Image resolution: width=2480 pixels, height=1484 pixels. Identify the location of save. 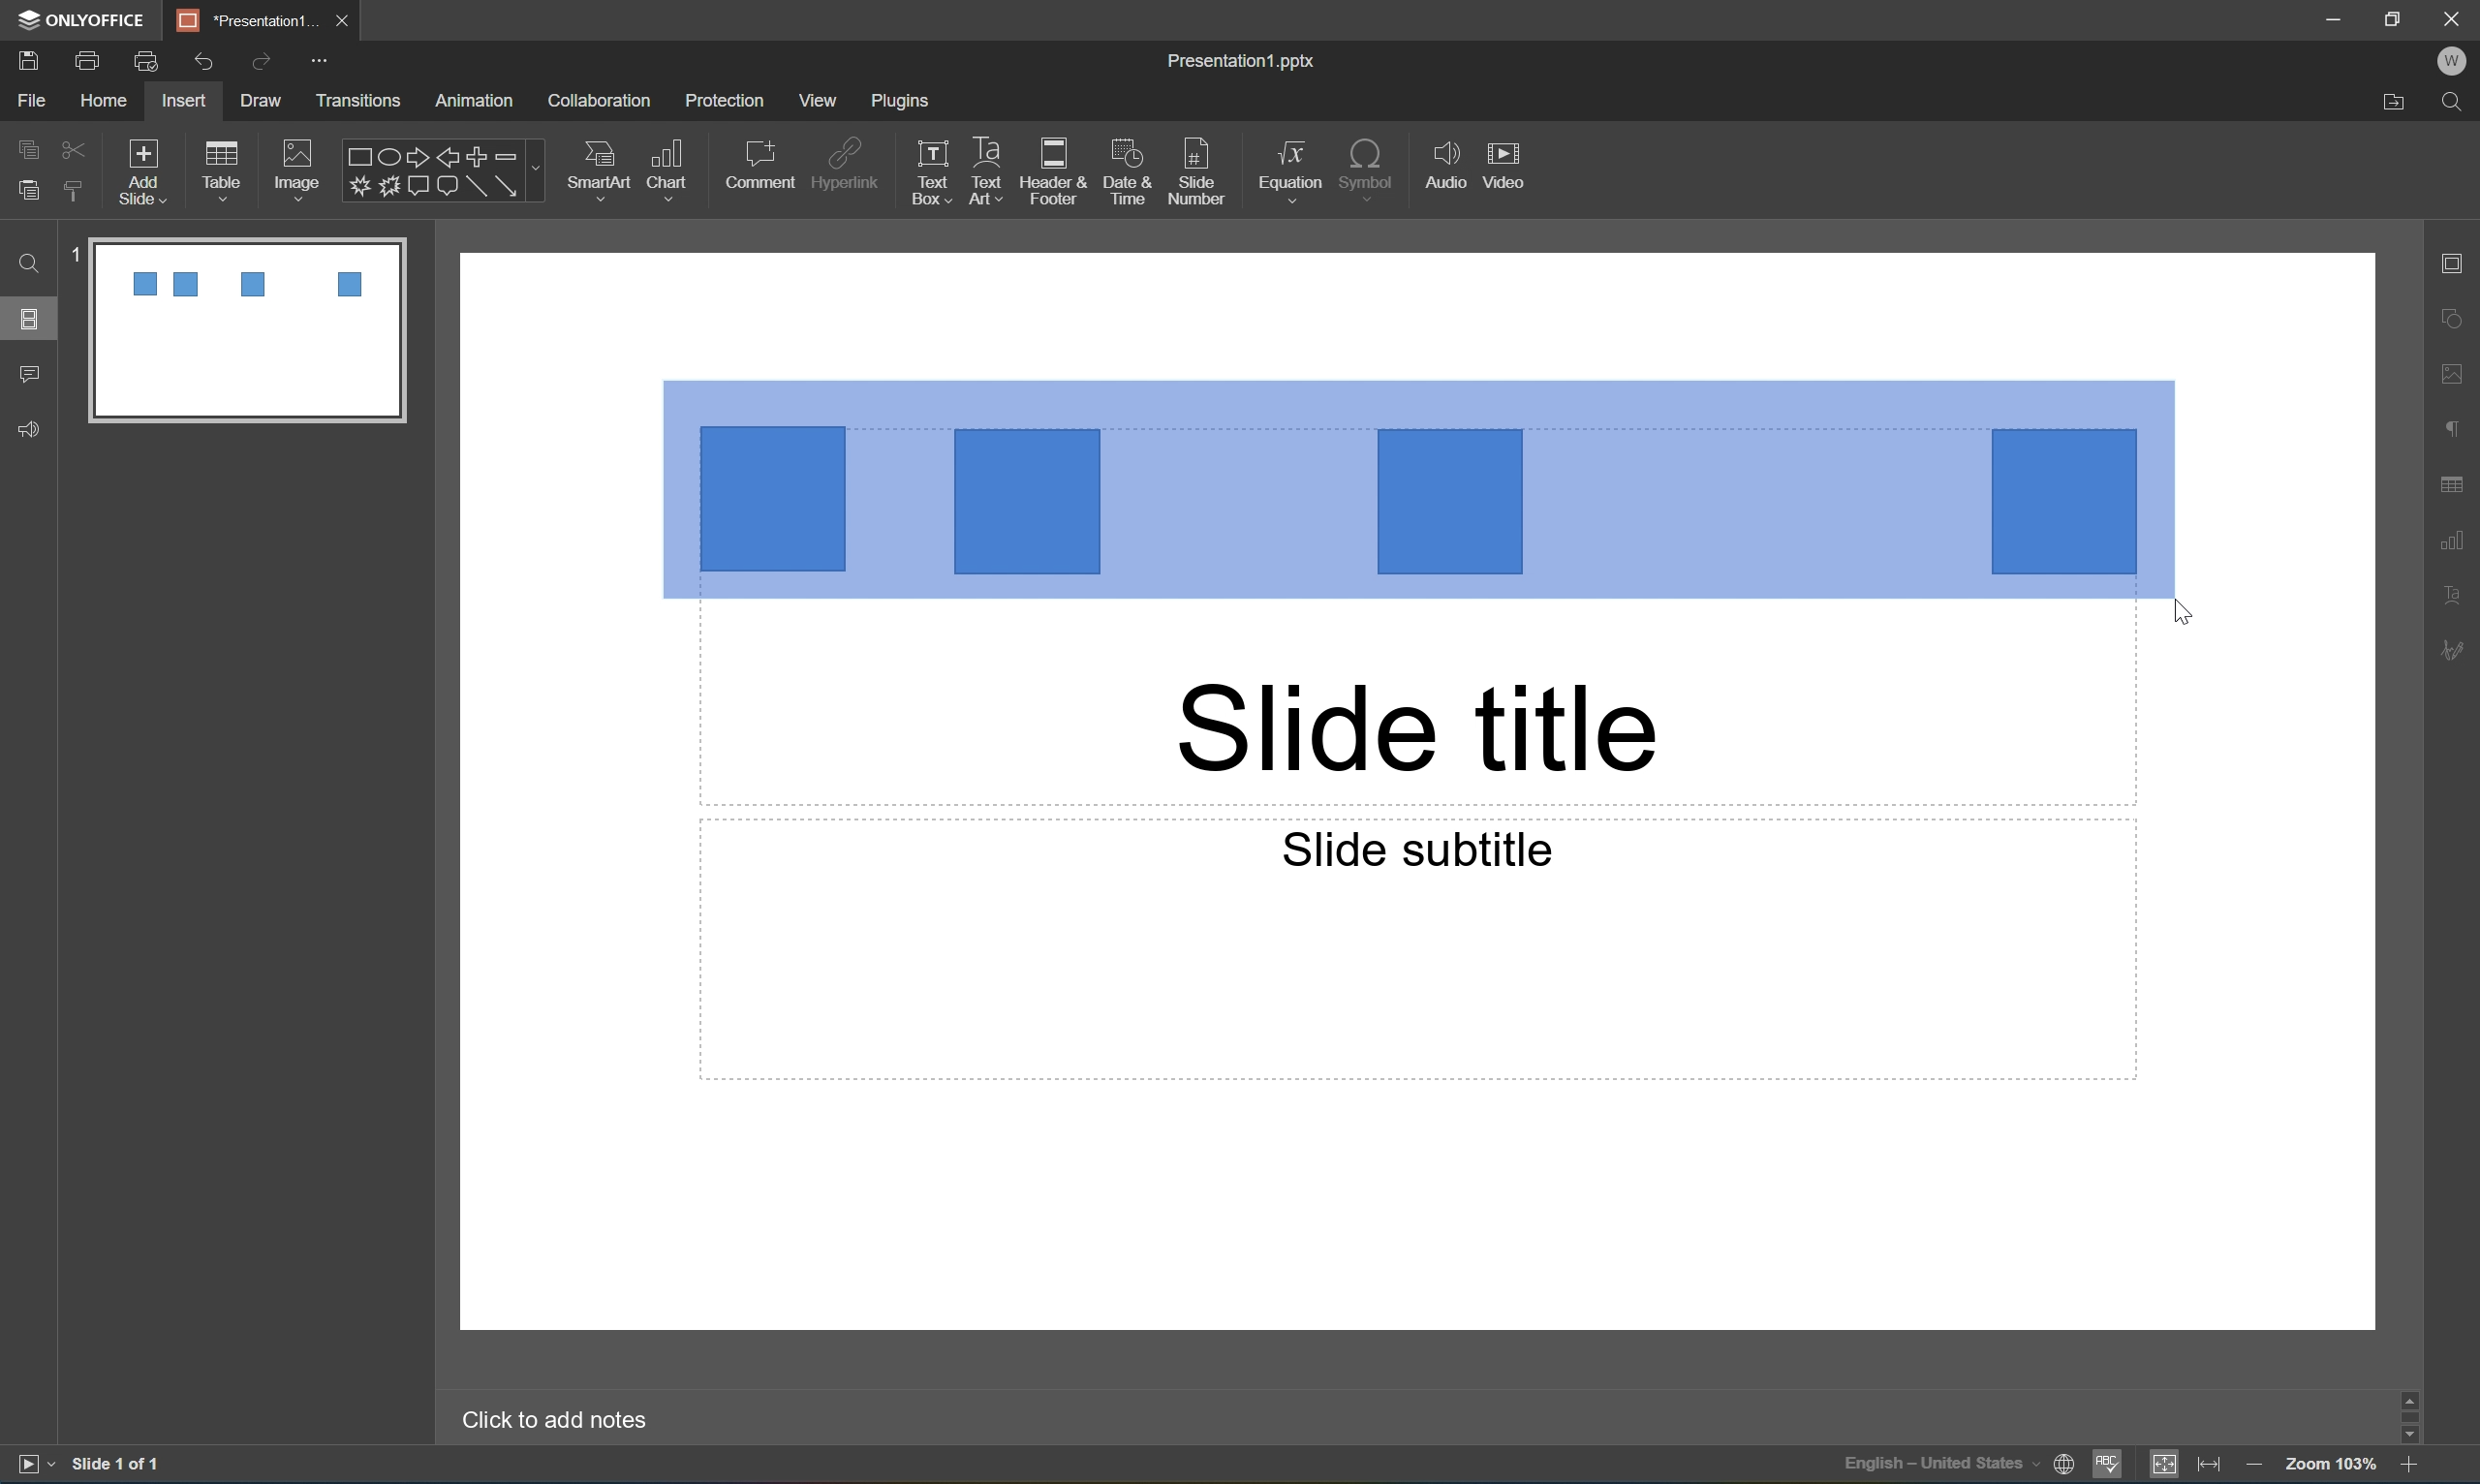
(25, 58).